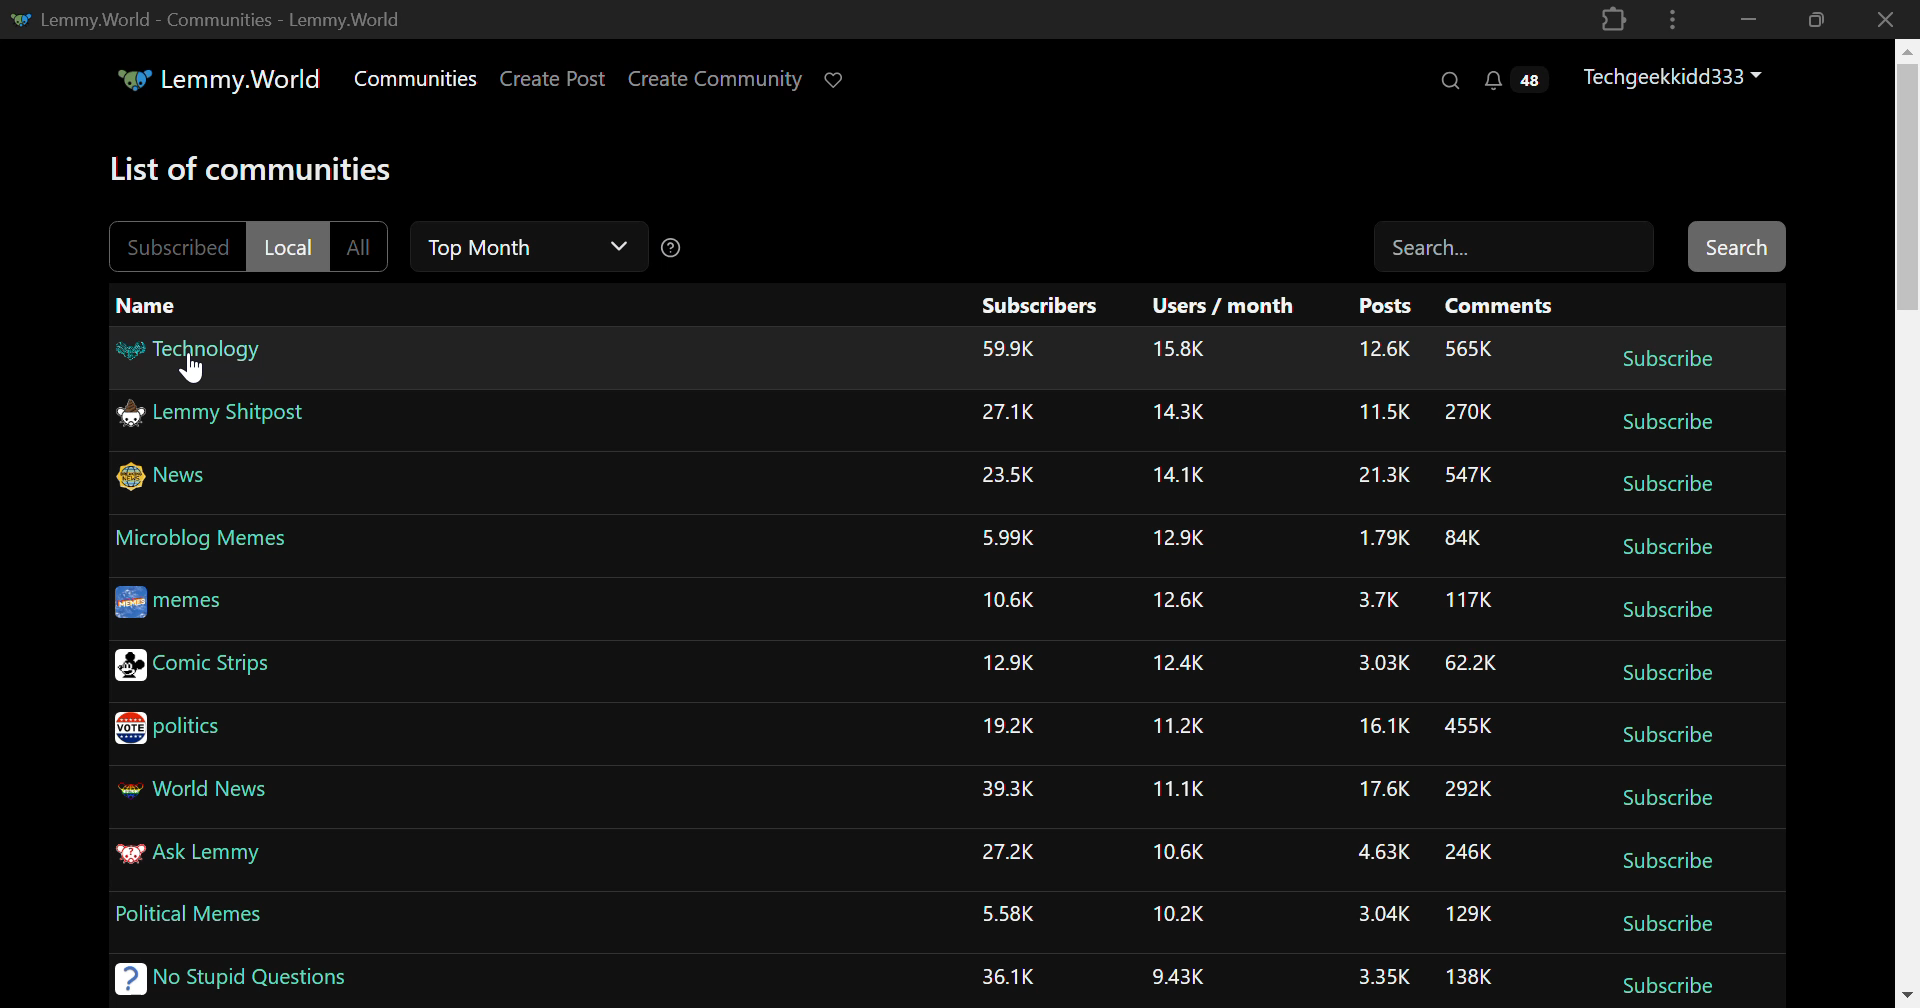 The height and width of the screenshot is (1008, 1920). Describe the element at coordinates (1176, 917) in the screenshot. I see `10.2K` at that location.